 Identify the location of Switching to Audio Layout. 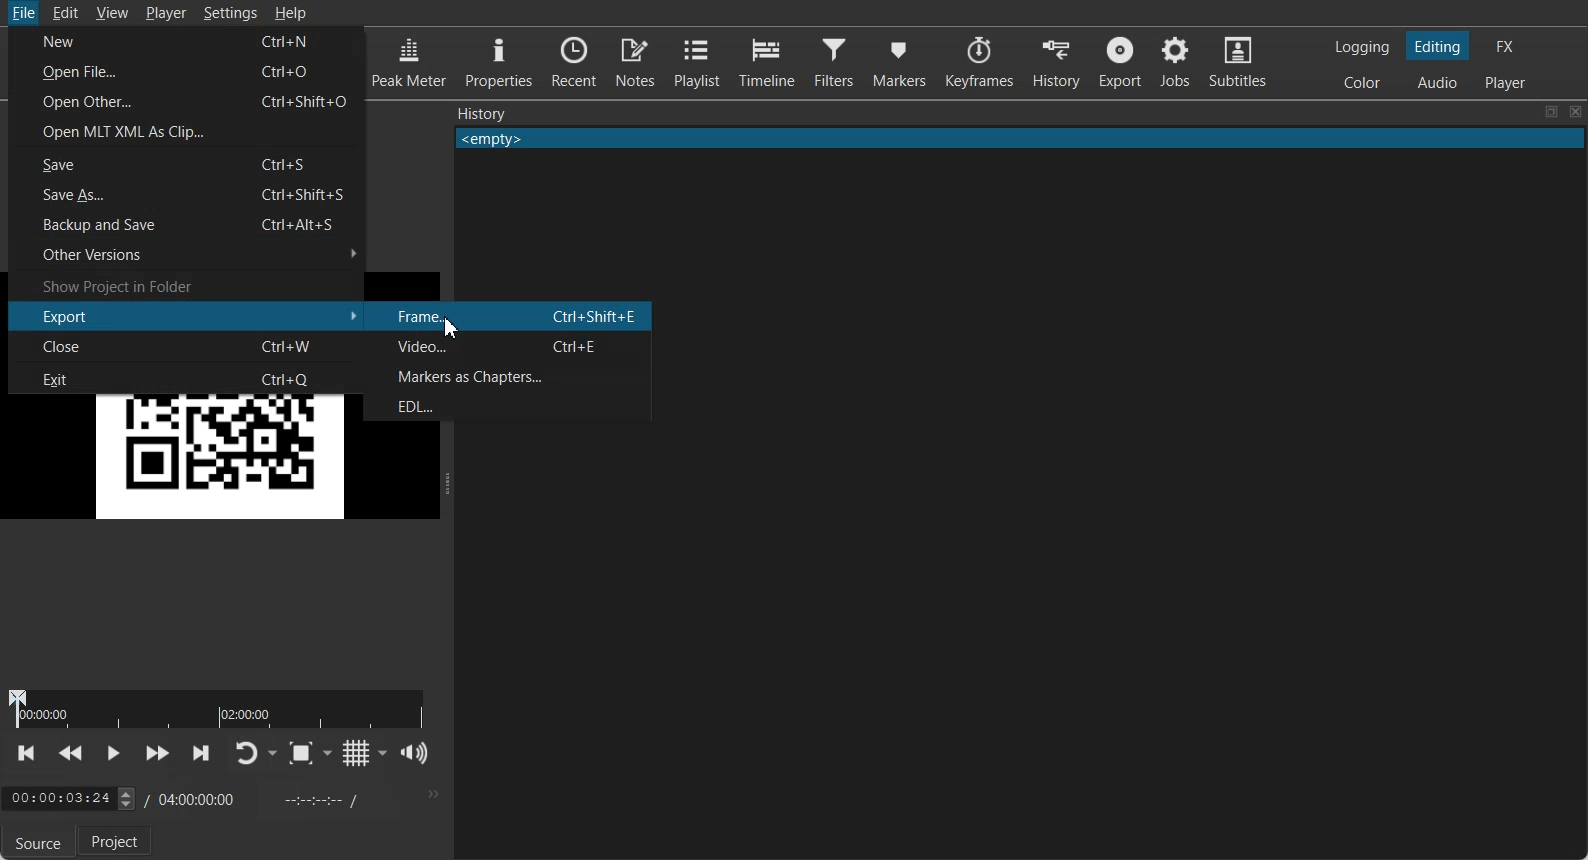
(1438, 80).